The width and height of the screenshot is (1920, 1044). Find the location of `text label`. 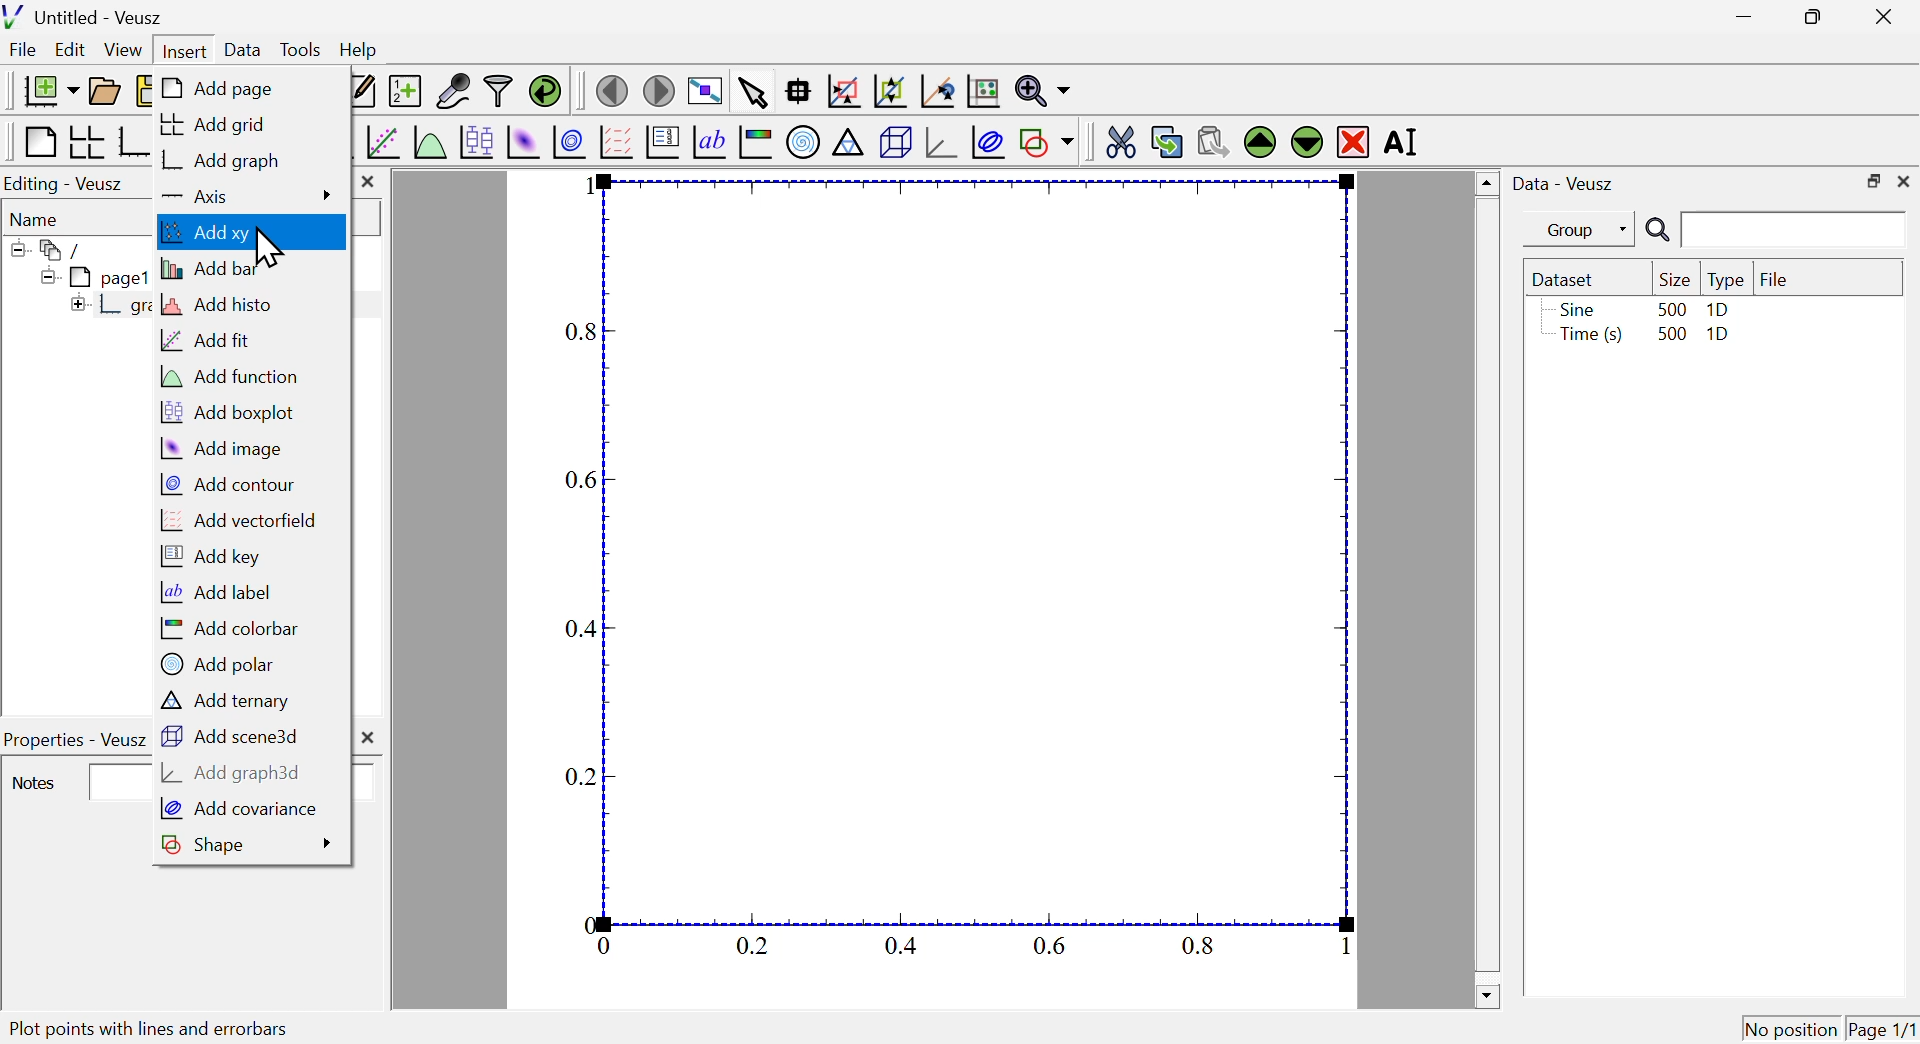

text label is located at coordinates (710, 145).